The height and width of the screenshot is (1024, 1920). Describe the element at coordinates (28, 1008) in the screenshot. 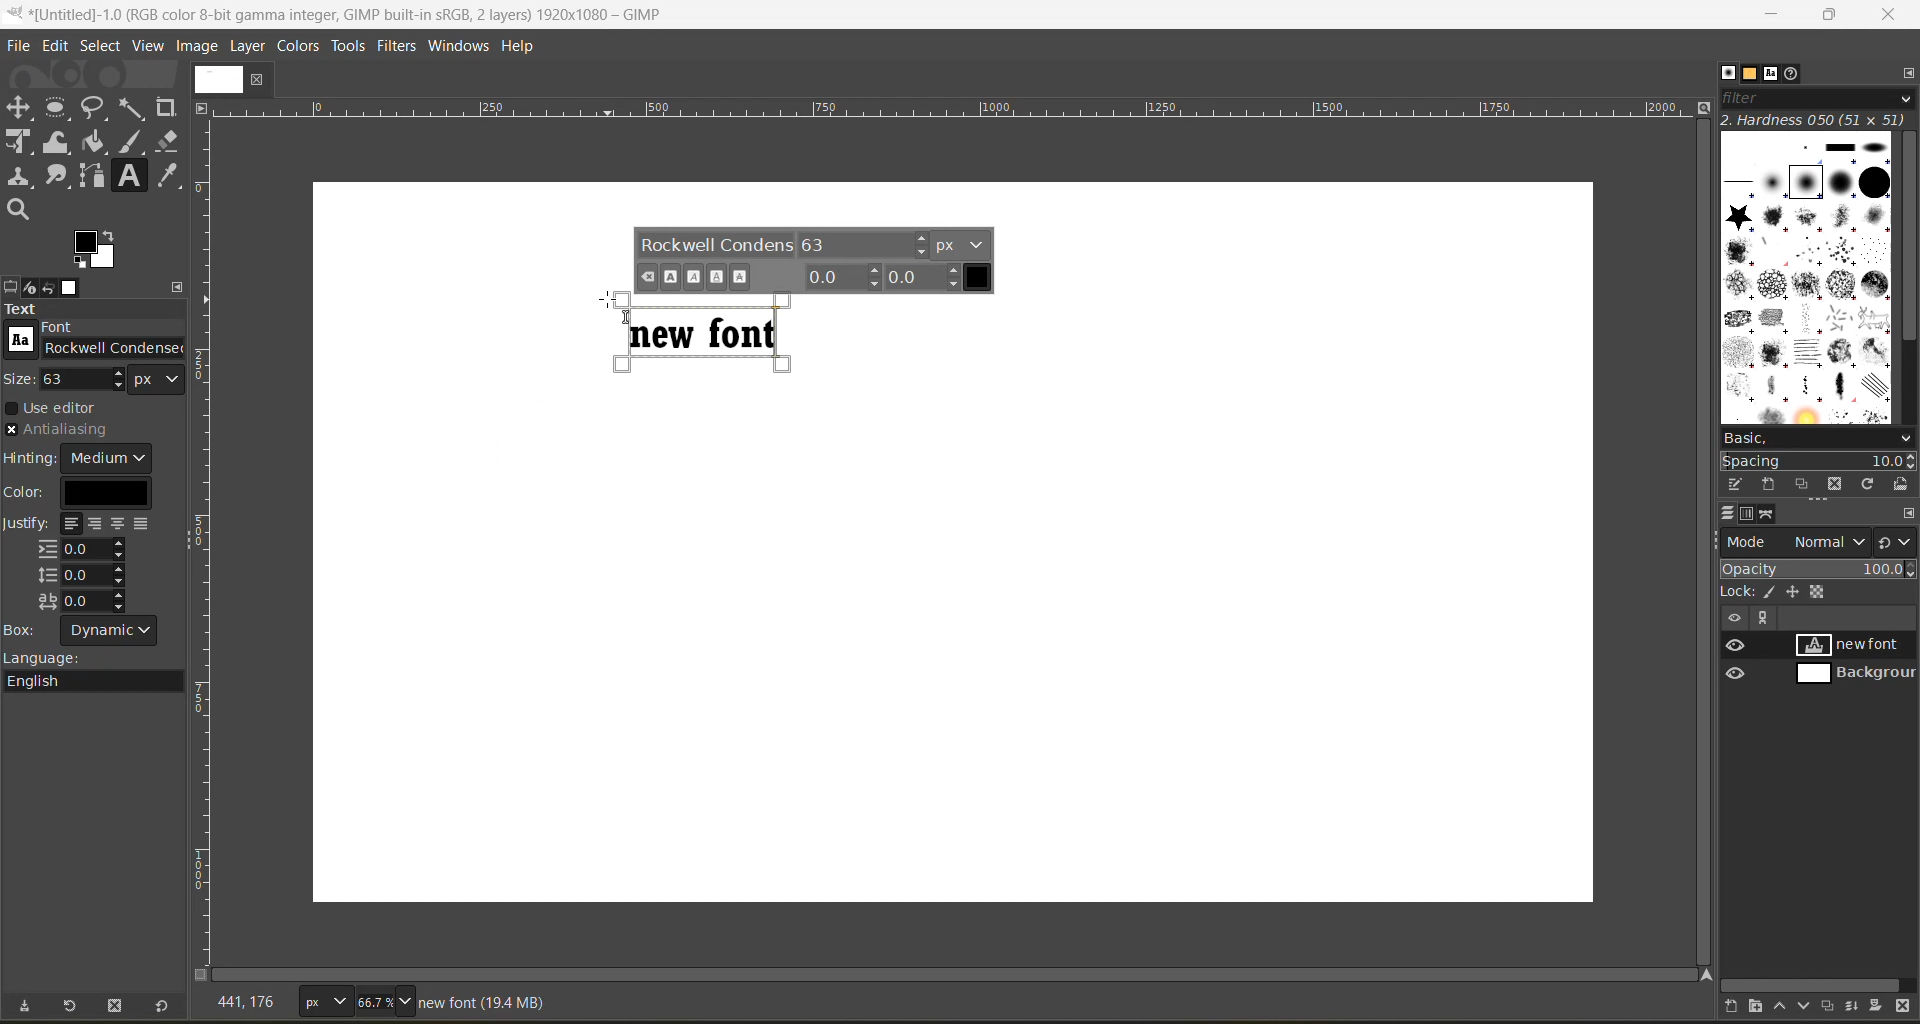

I see `save tool preset` at that location.